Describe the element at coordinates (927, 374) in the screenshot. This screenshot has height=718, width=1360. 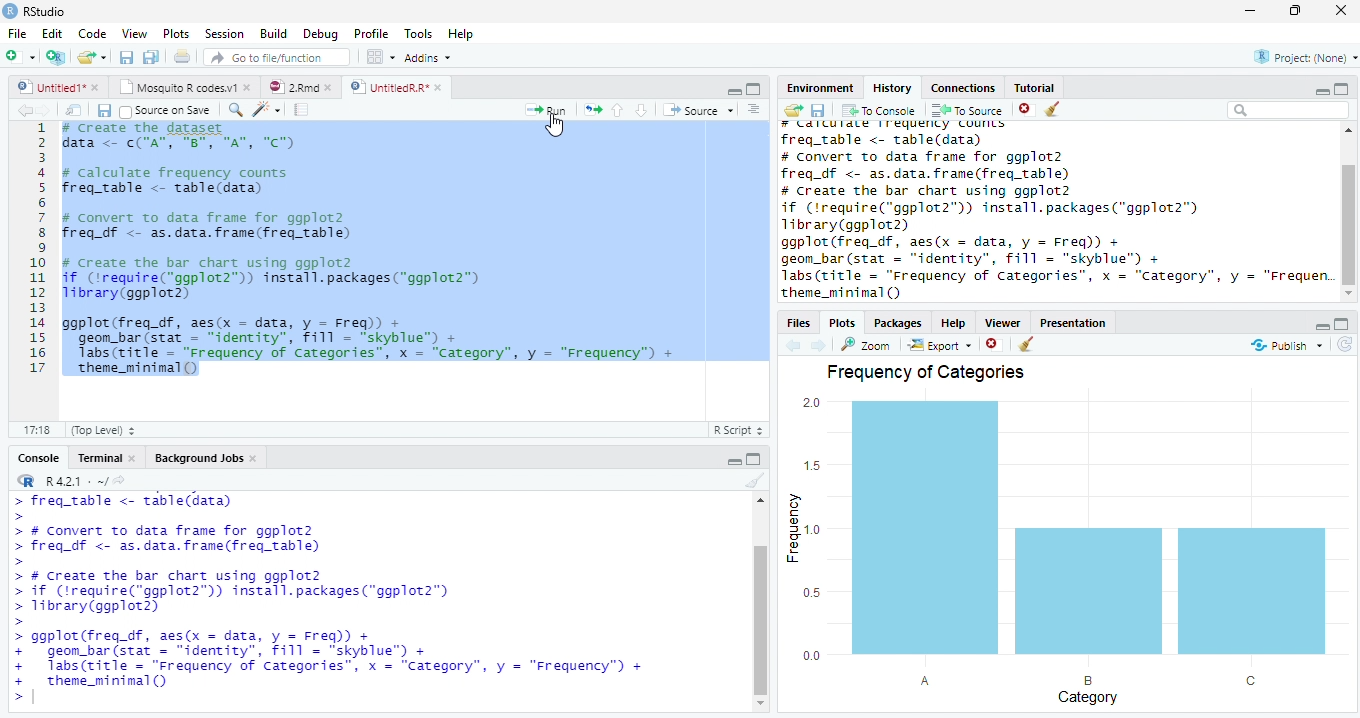
I see `Frequency of Categories` at that location.